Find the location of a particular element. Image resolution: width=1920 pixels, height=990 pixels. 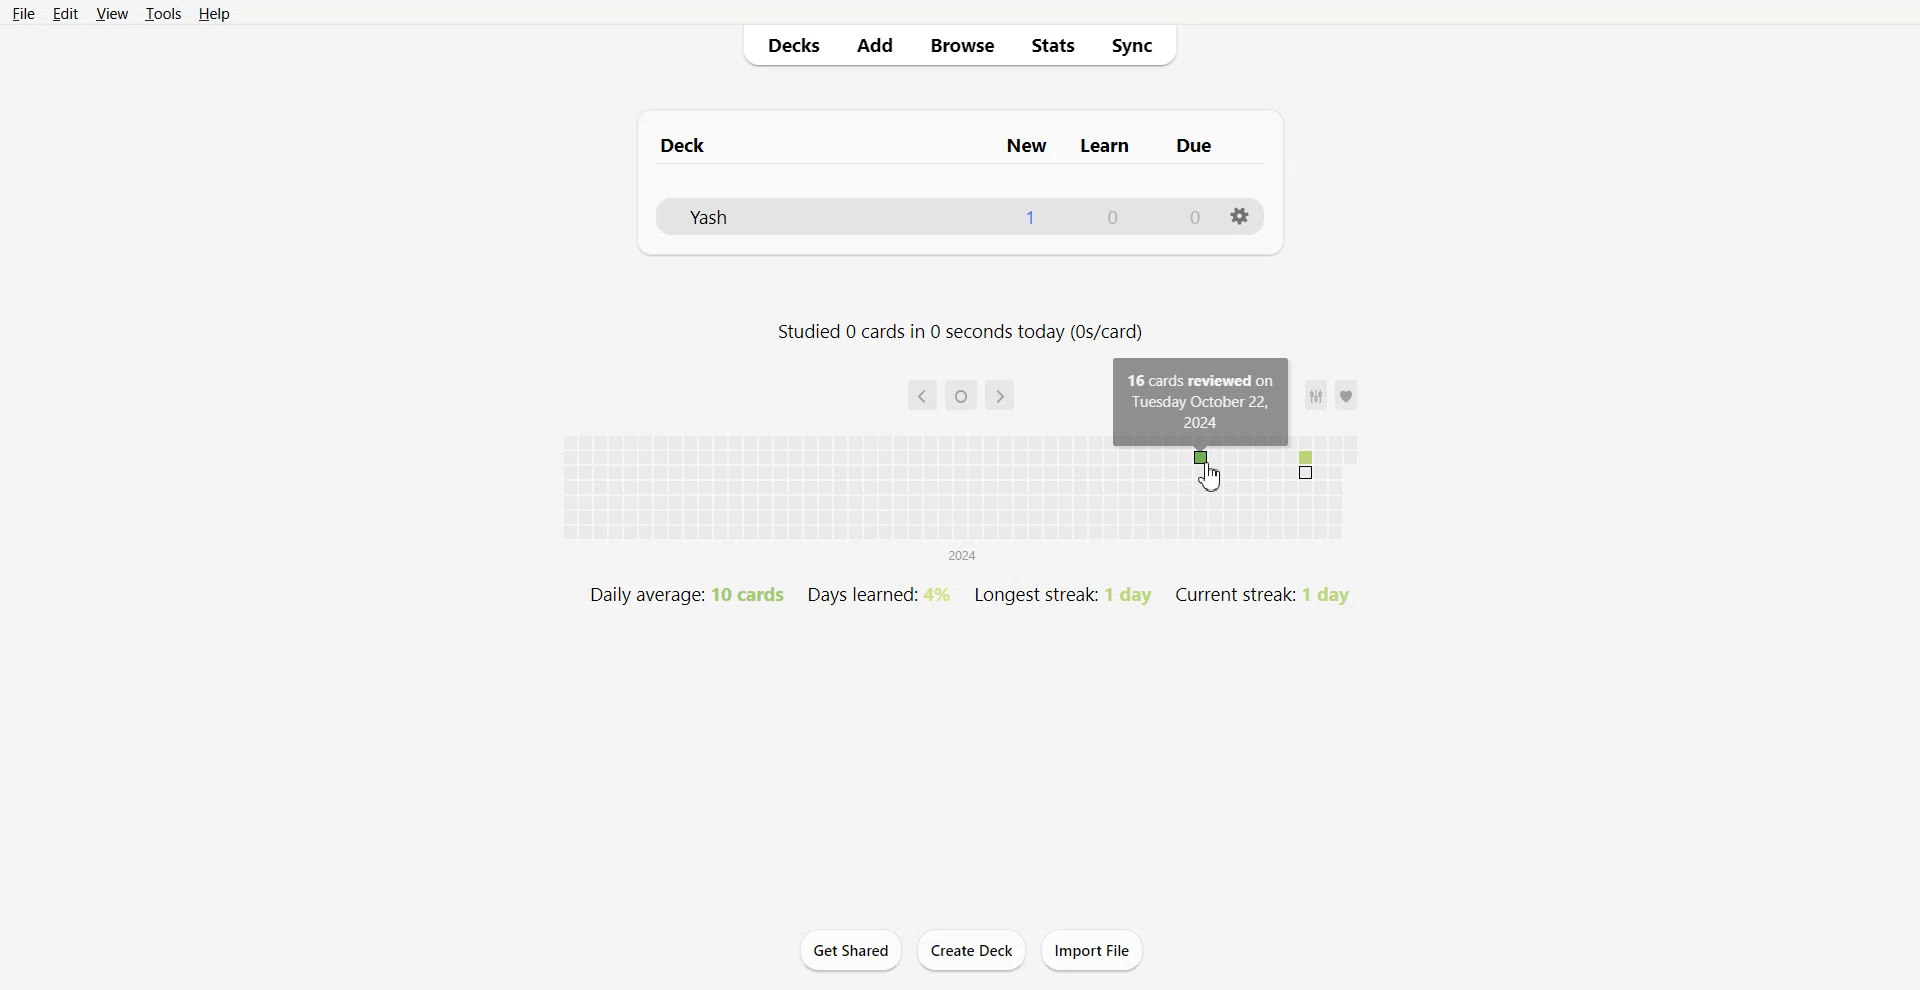

Decks is located at coordinates (787, 46).